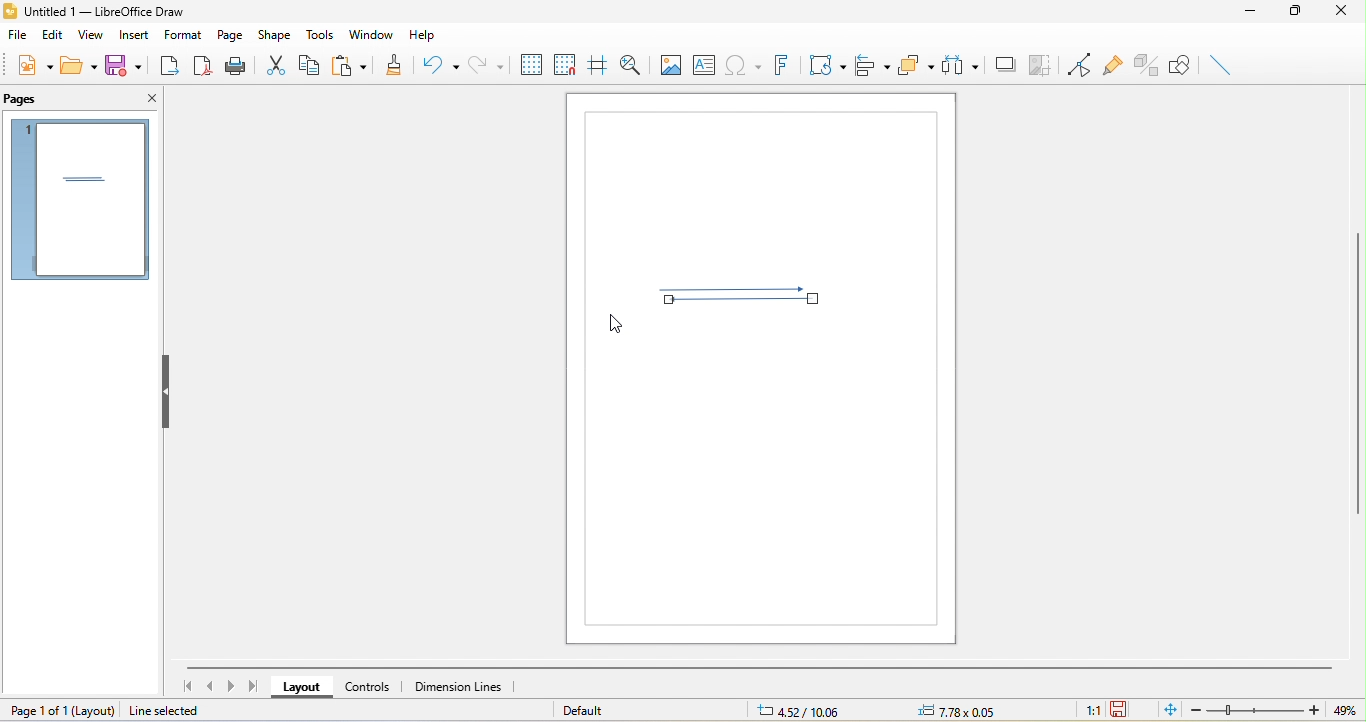 This screenshot has height=722, width=1366. Describe the element at coordinates (371, 686) in the screenshot. I see `controls` at that location.